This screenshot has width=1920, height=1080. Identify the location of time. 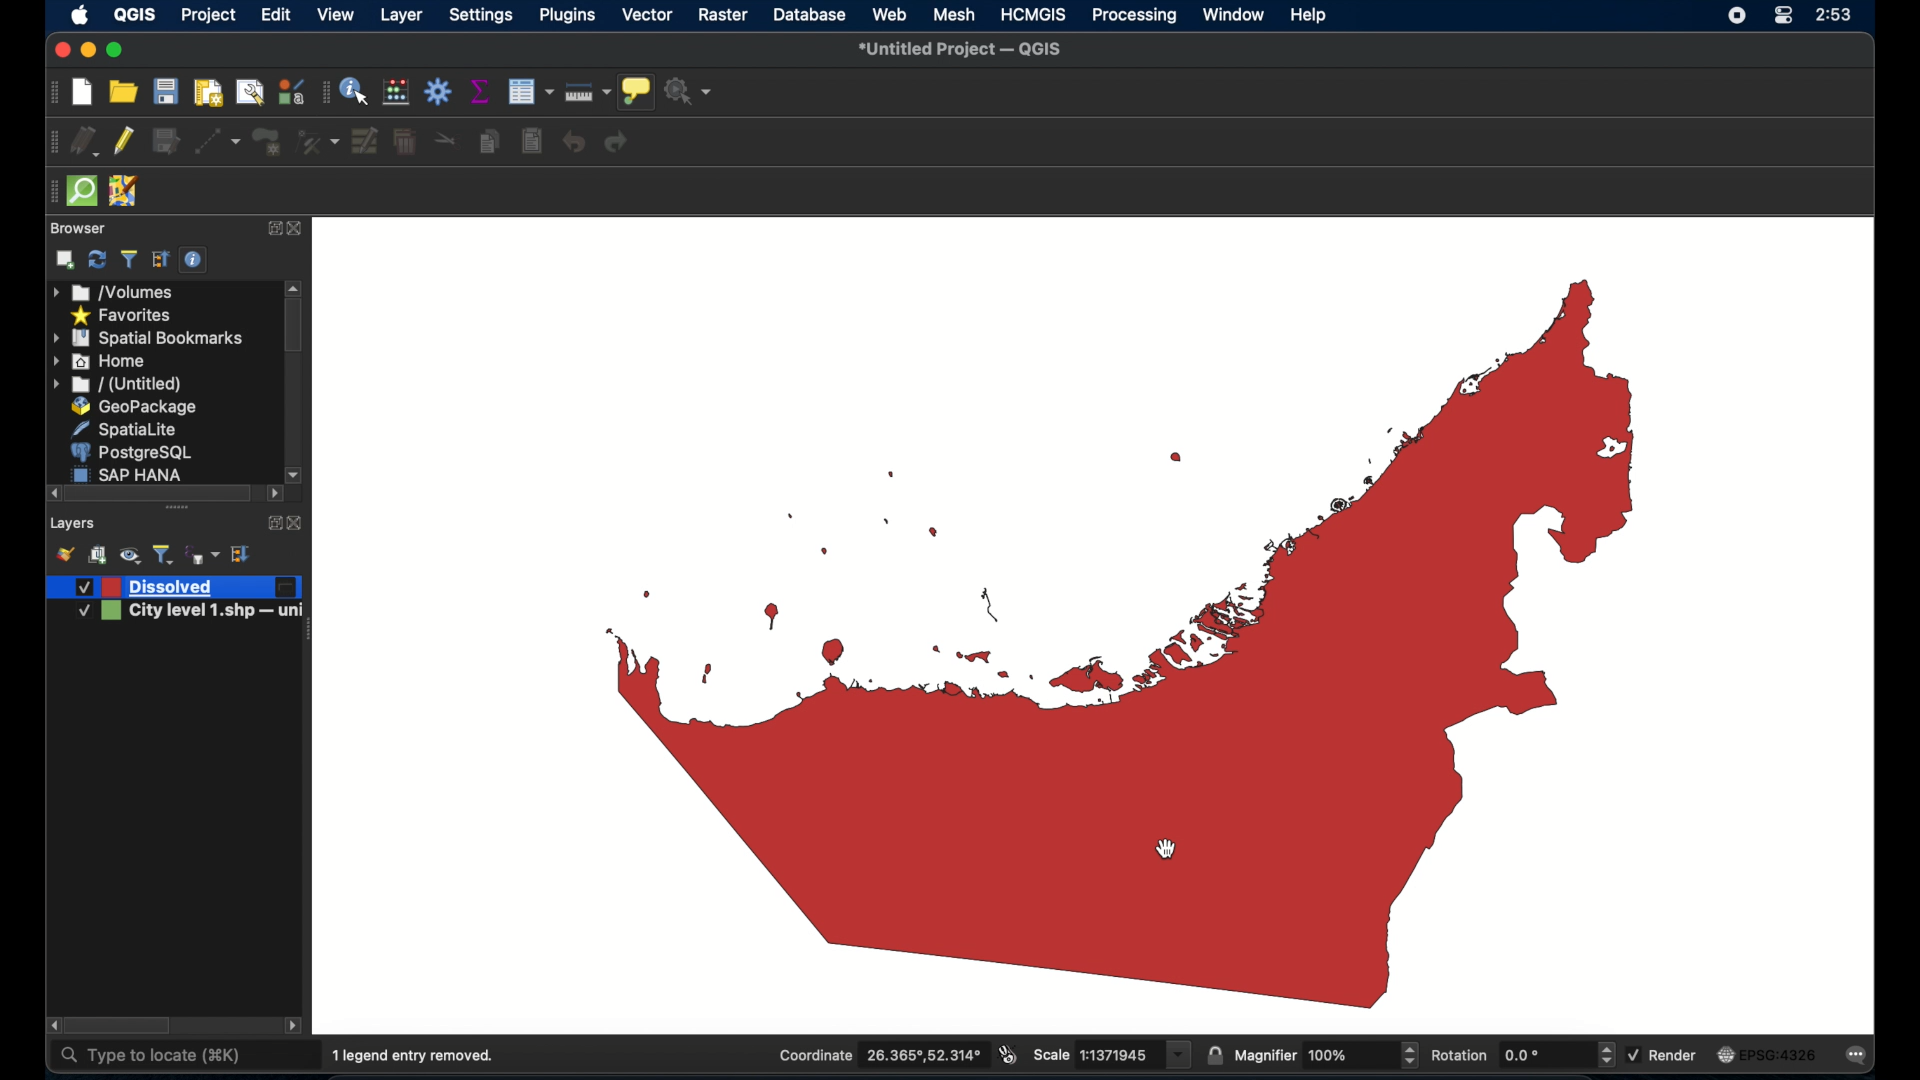
(1835, 16).